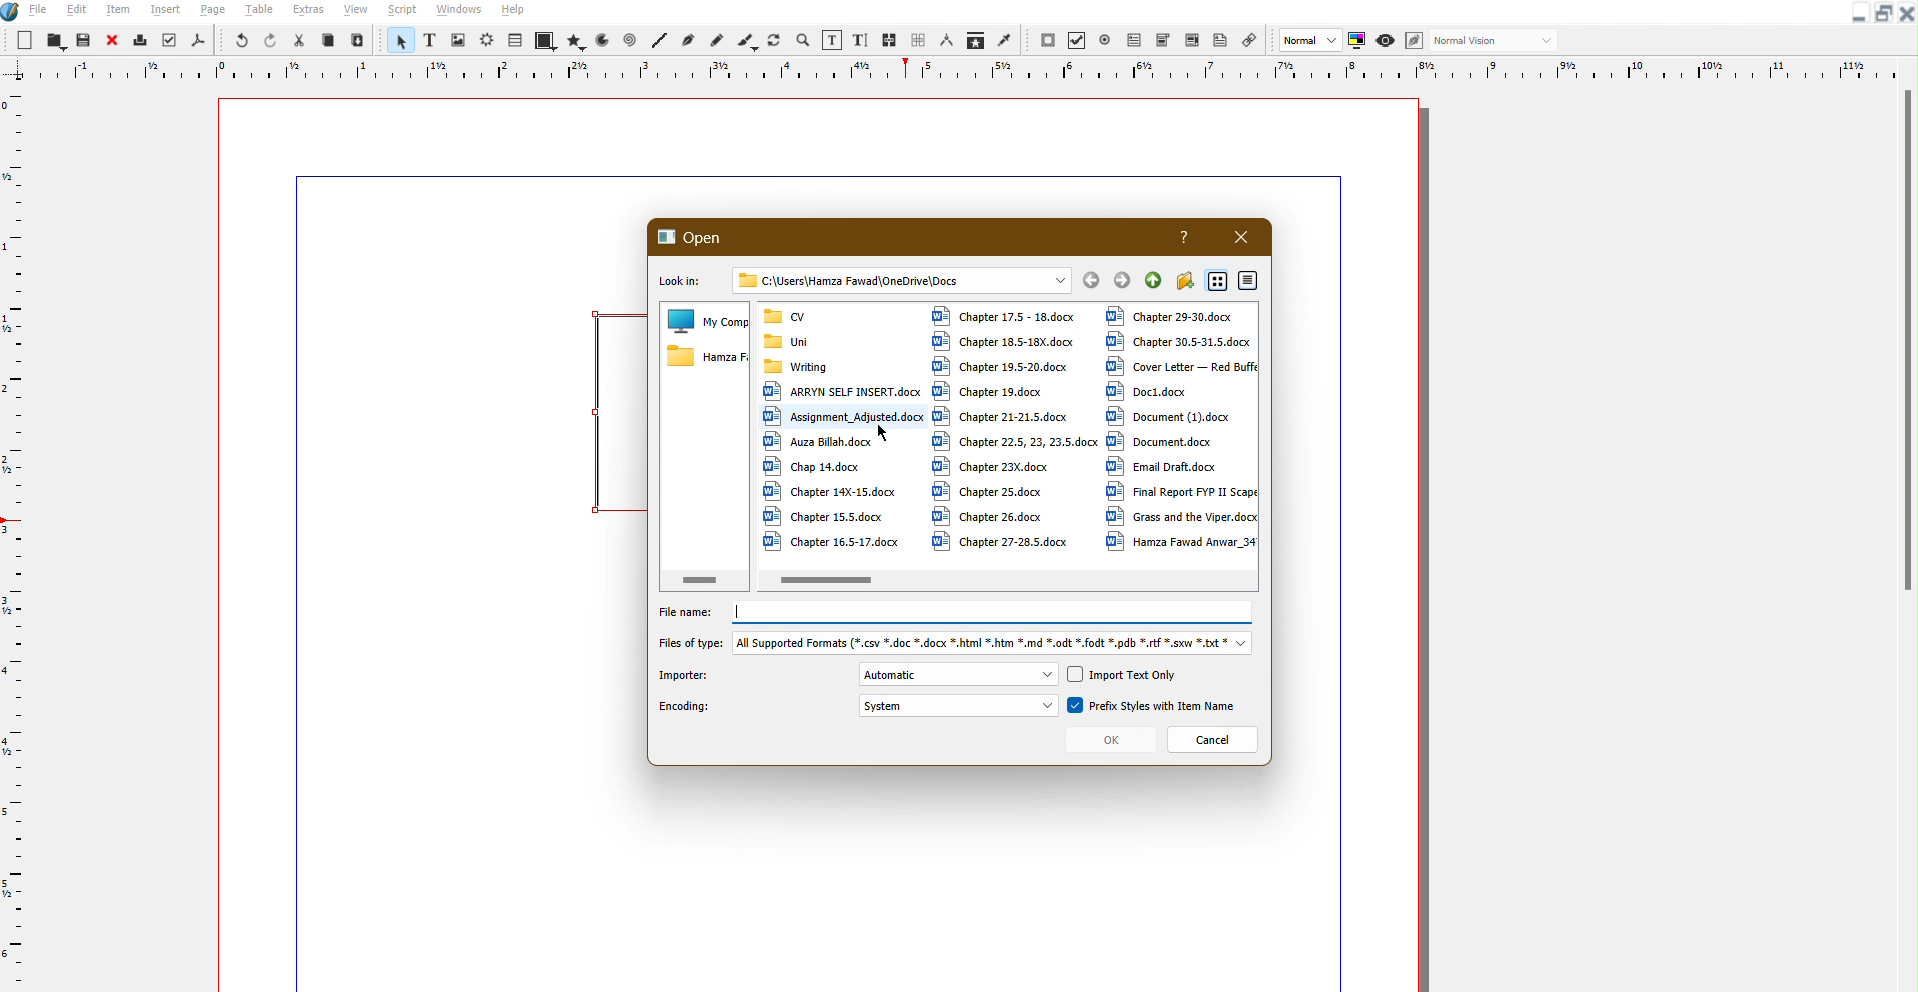 This screenshot has width=1918, height=992. I want to click on Print, so click(138, 40).